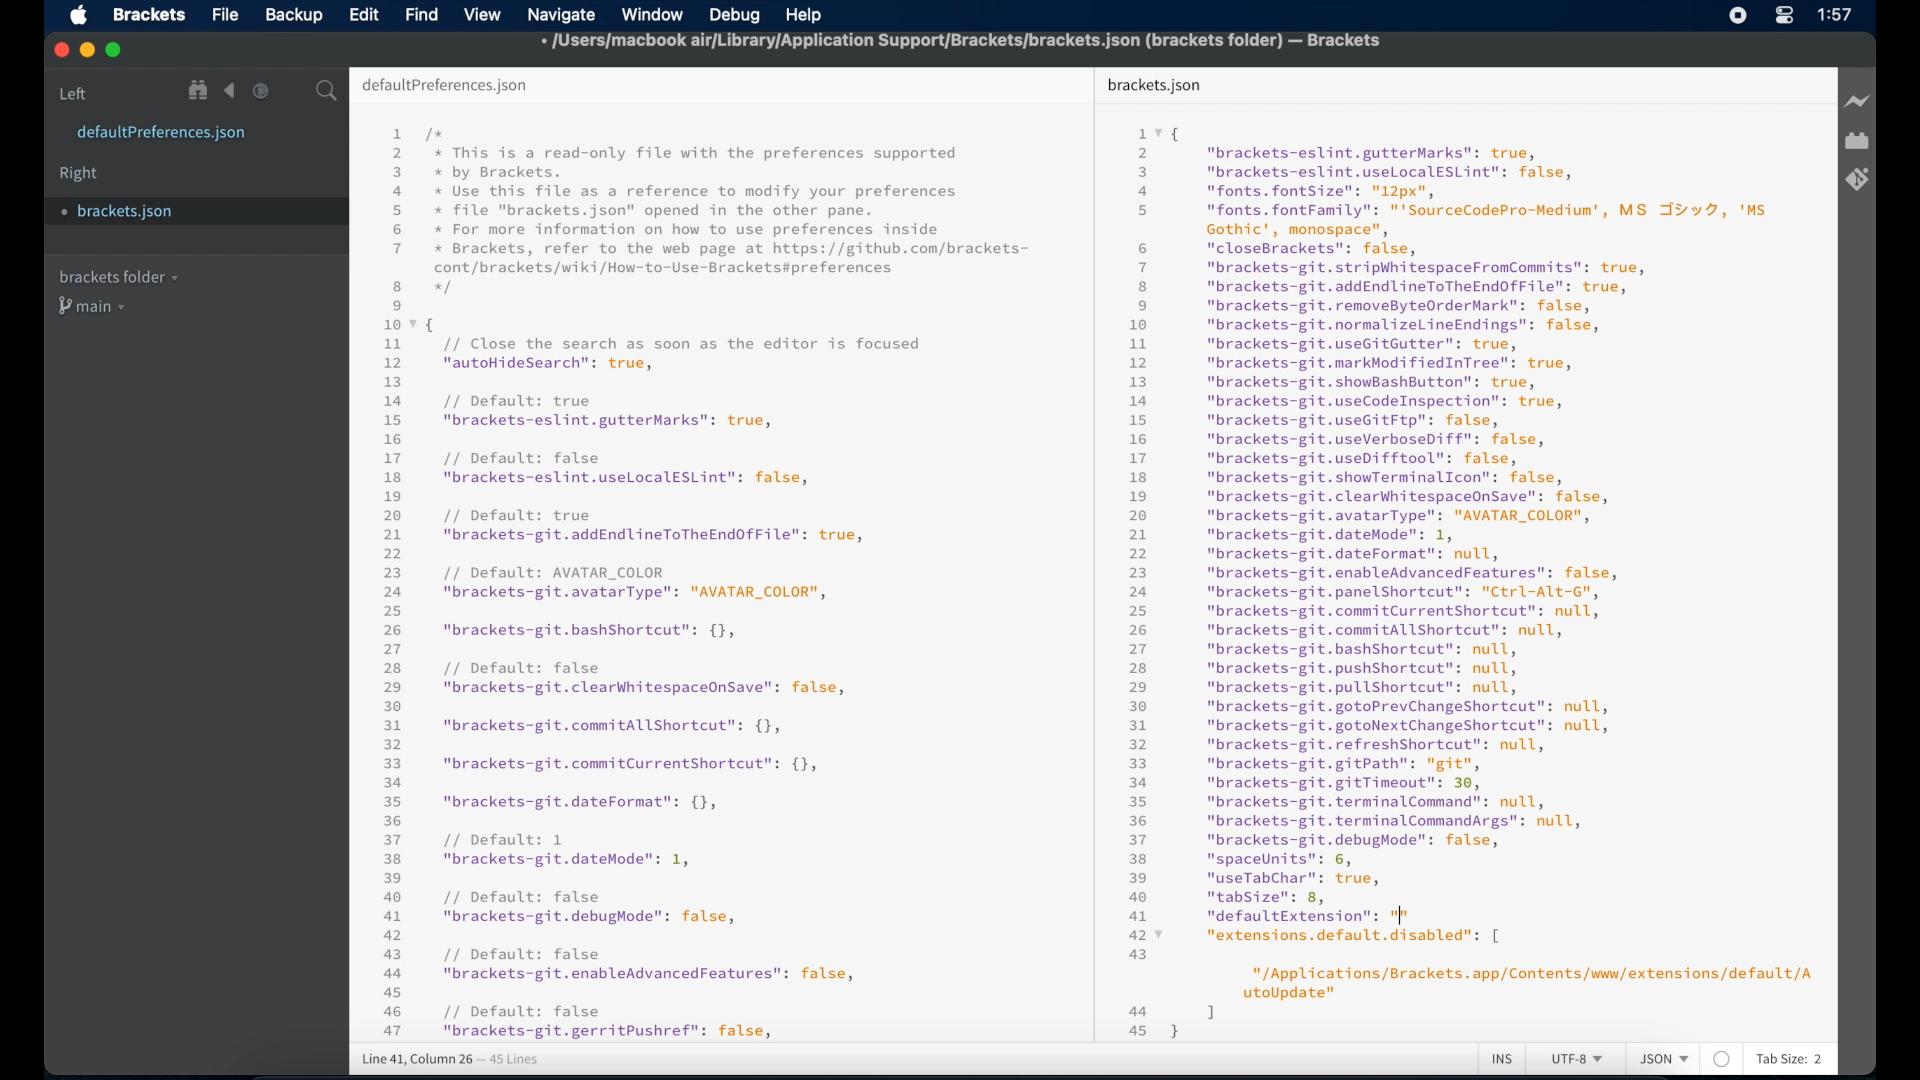 Image resolution: width=1920 pixels, height=1080 pixels. I want to click on json, so click(1664, 1060).